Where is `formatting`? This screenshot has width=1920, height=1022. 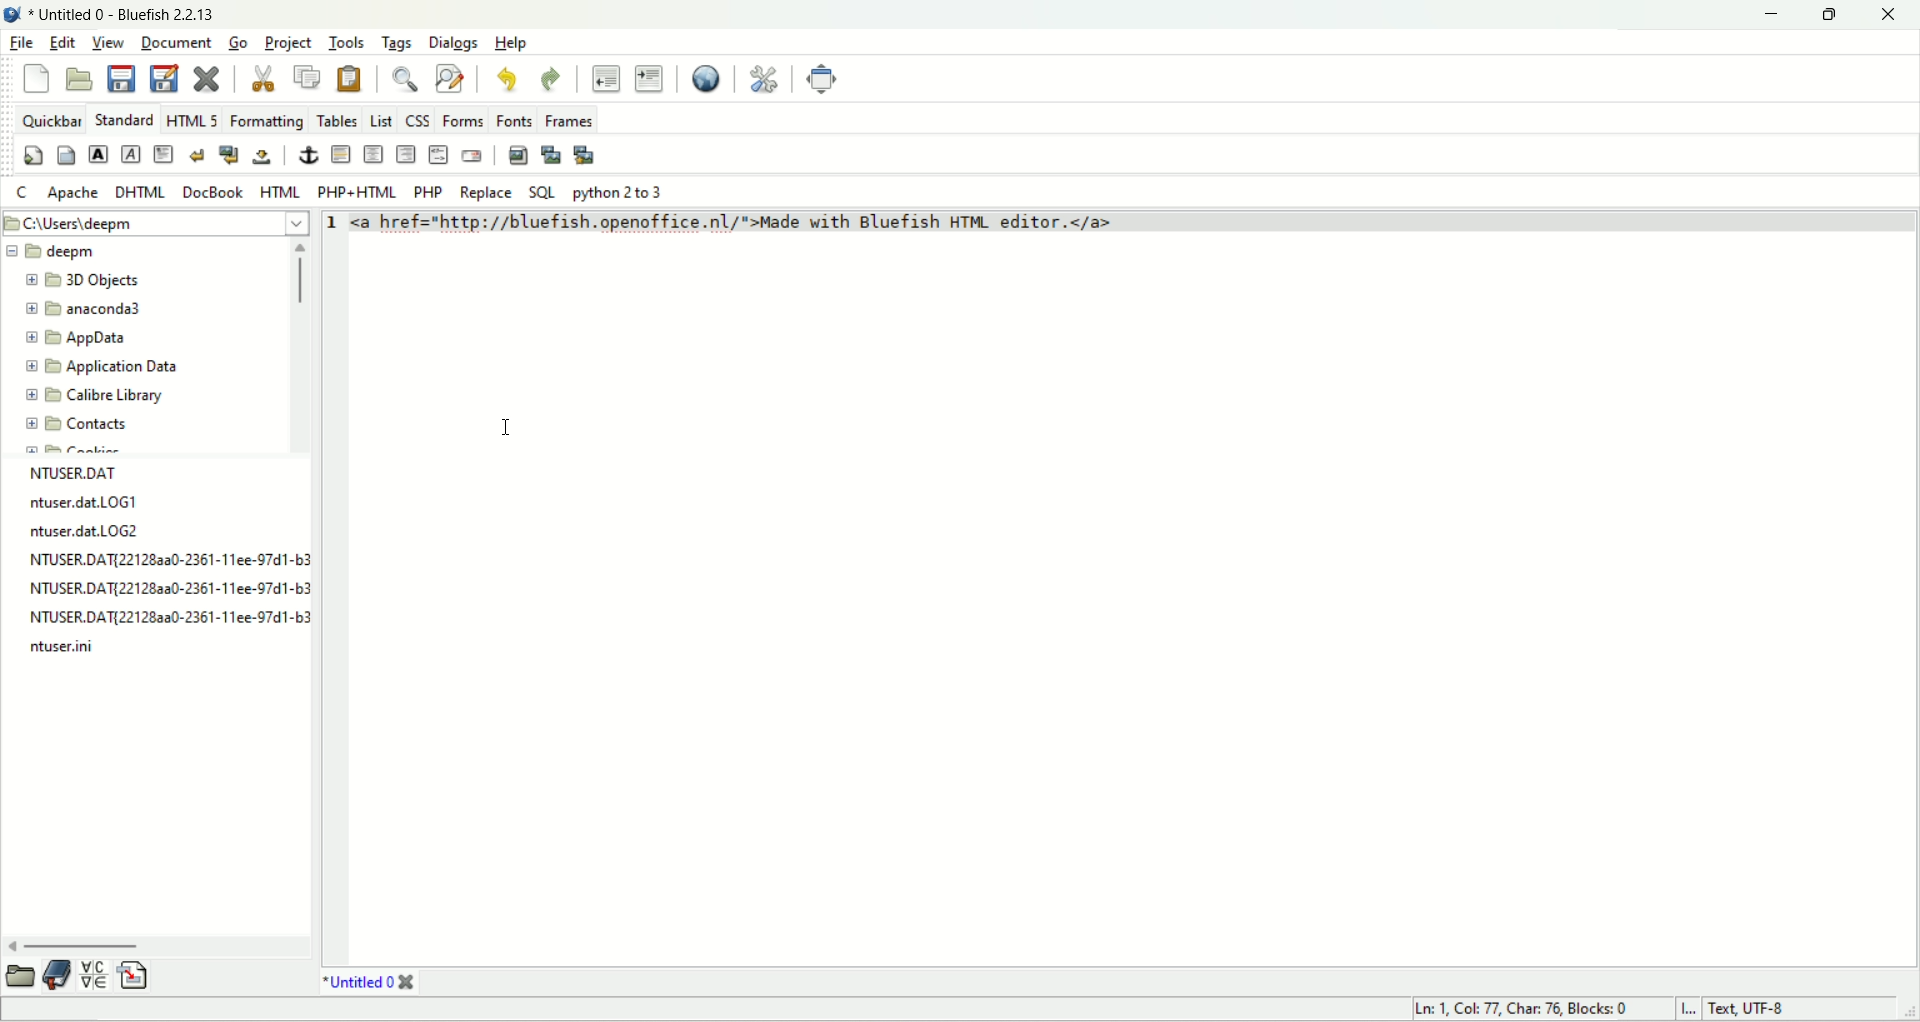 formatting is located at coordinates (266, 120).